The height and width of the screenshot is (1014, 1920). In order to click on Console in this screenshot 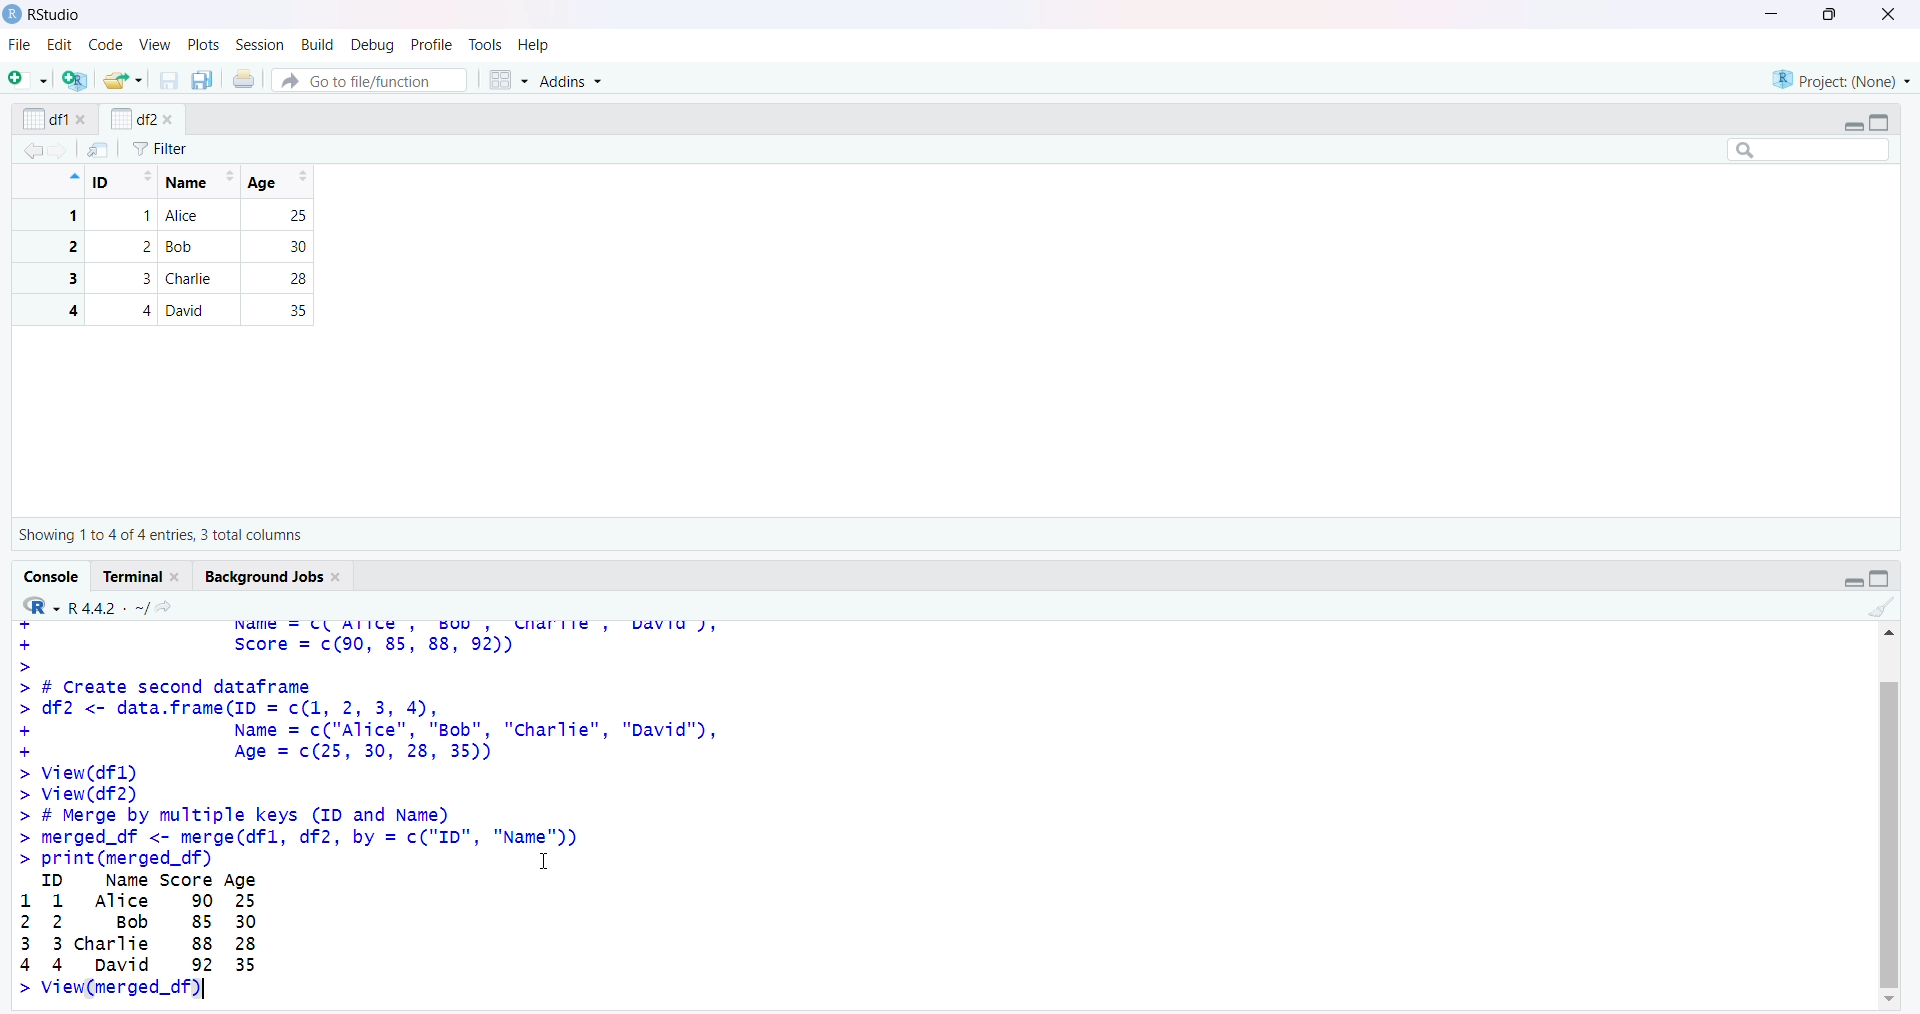, I will do `click(53, 577)`.